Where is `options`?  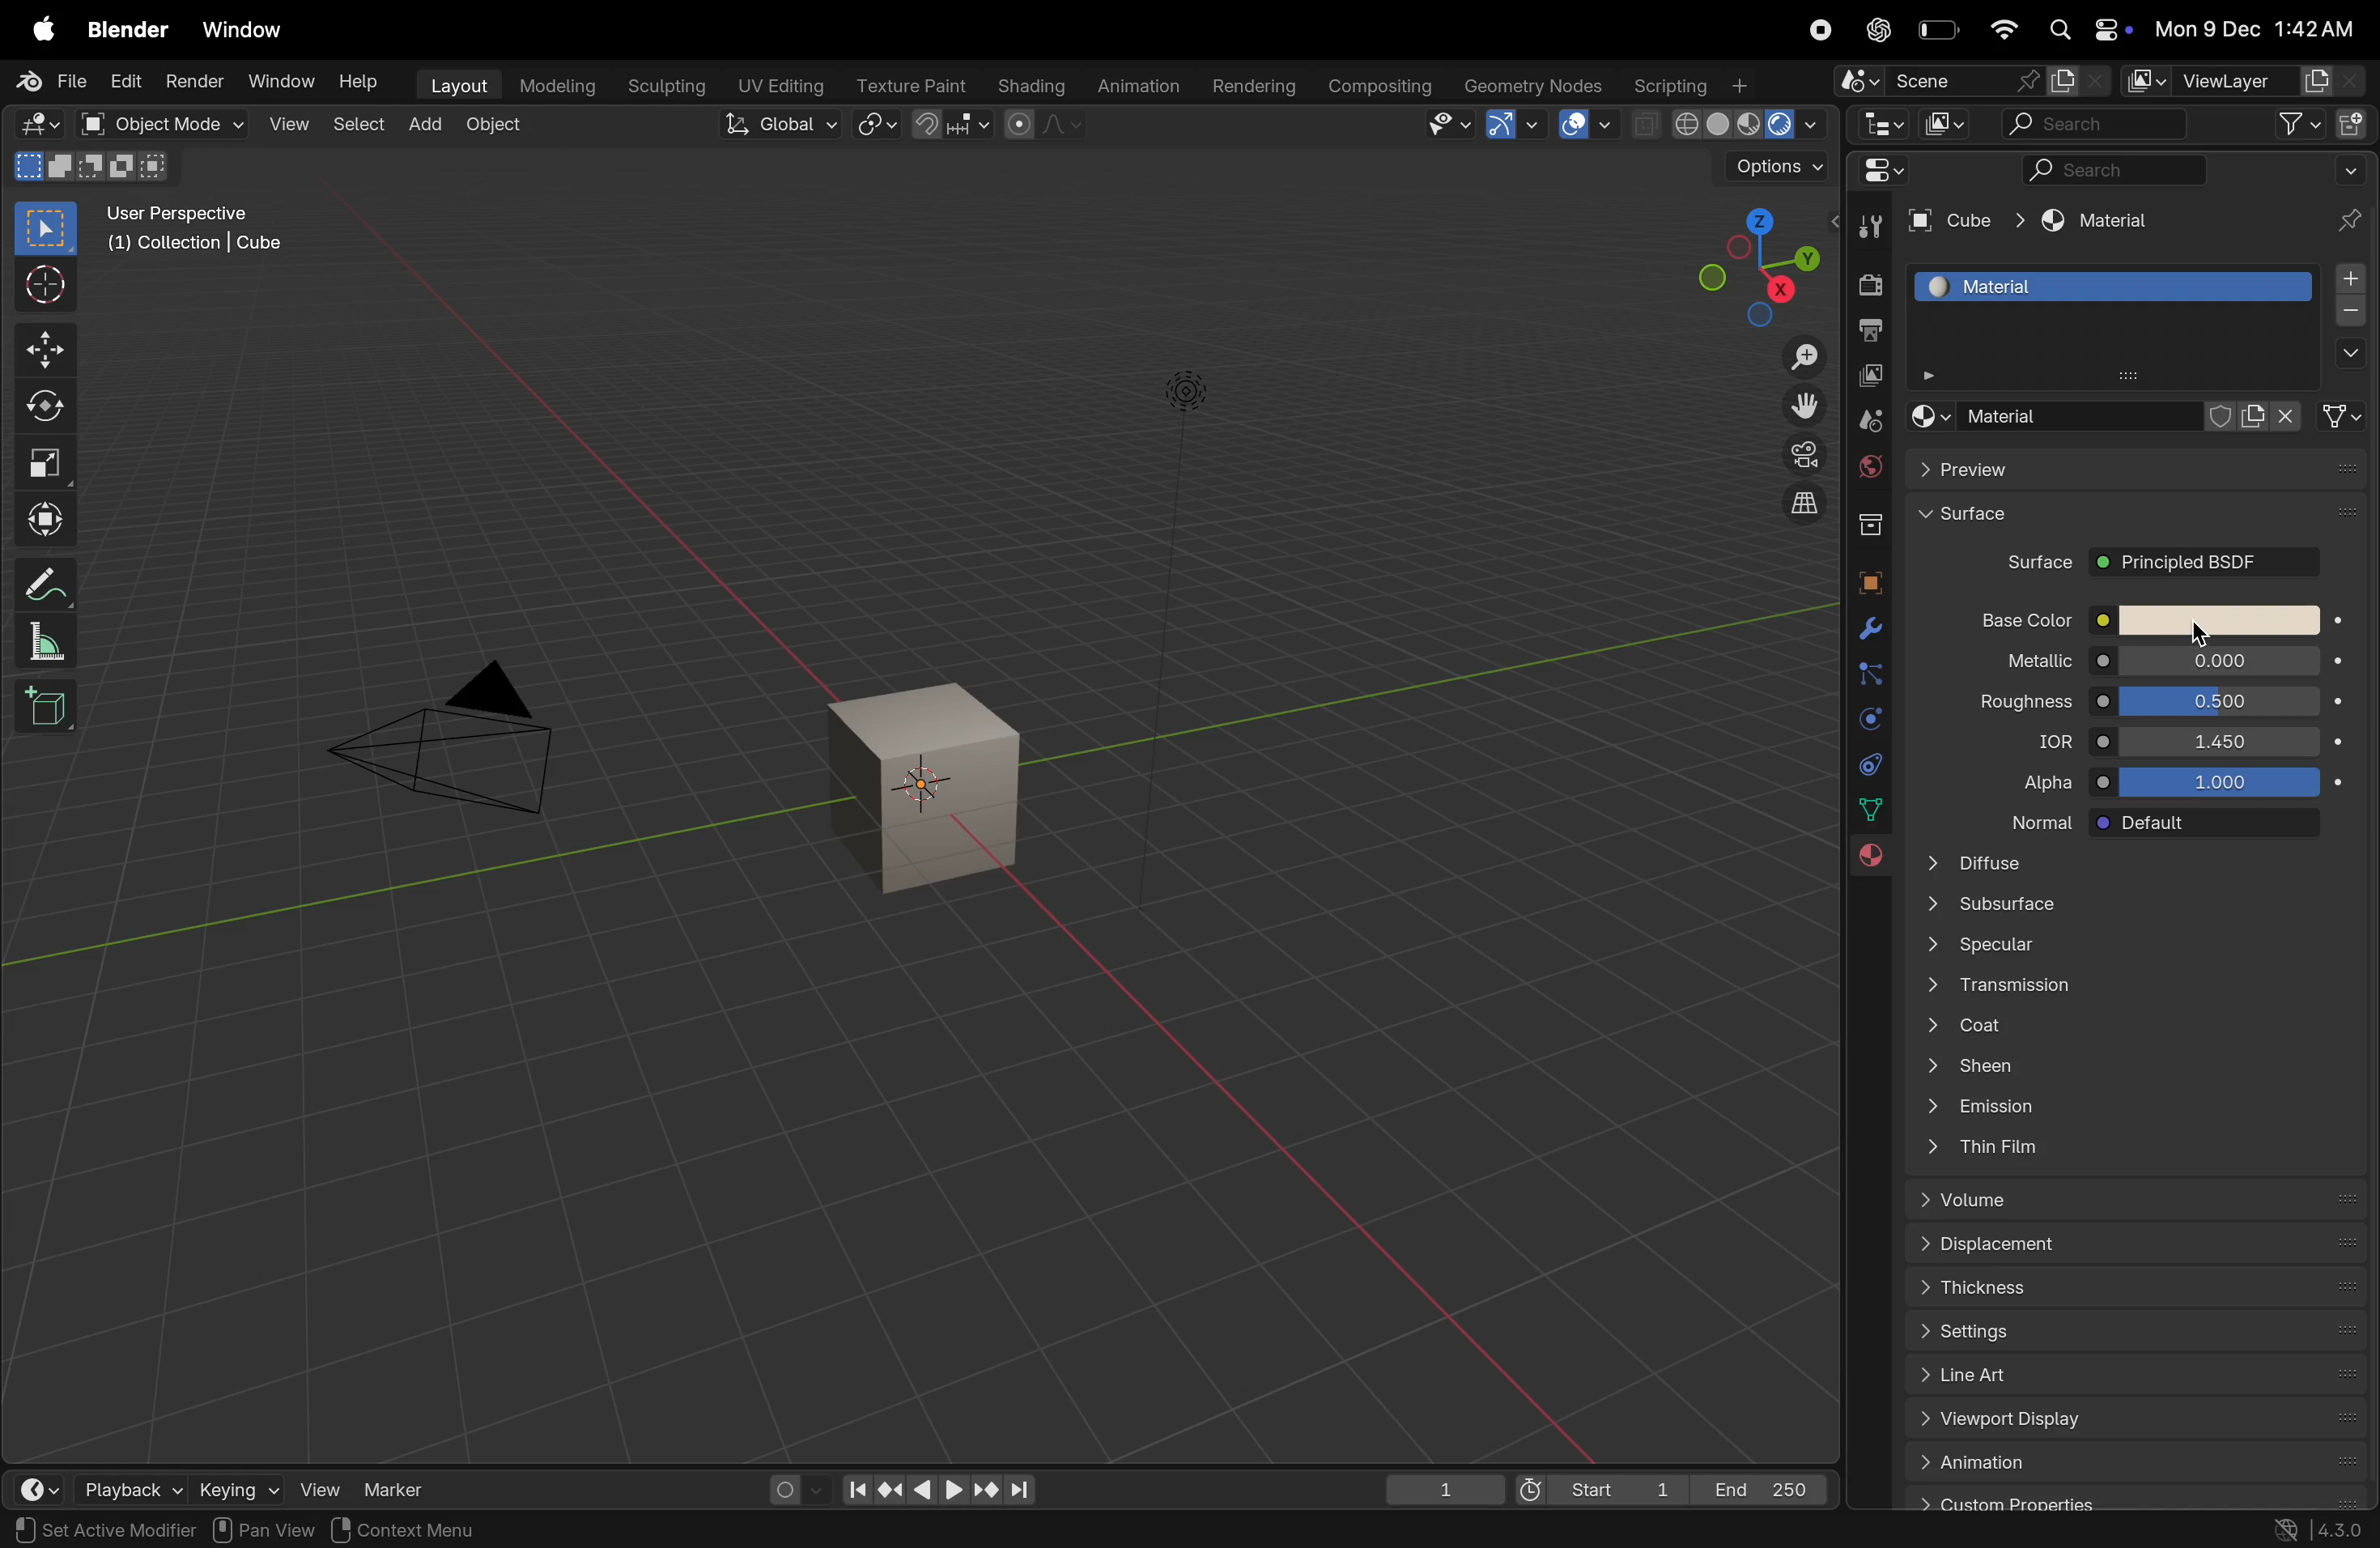
options is located at coordinates (1775, 168).